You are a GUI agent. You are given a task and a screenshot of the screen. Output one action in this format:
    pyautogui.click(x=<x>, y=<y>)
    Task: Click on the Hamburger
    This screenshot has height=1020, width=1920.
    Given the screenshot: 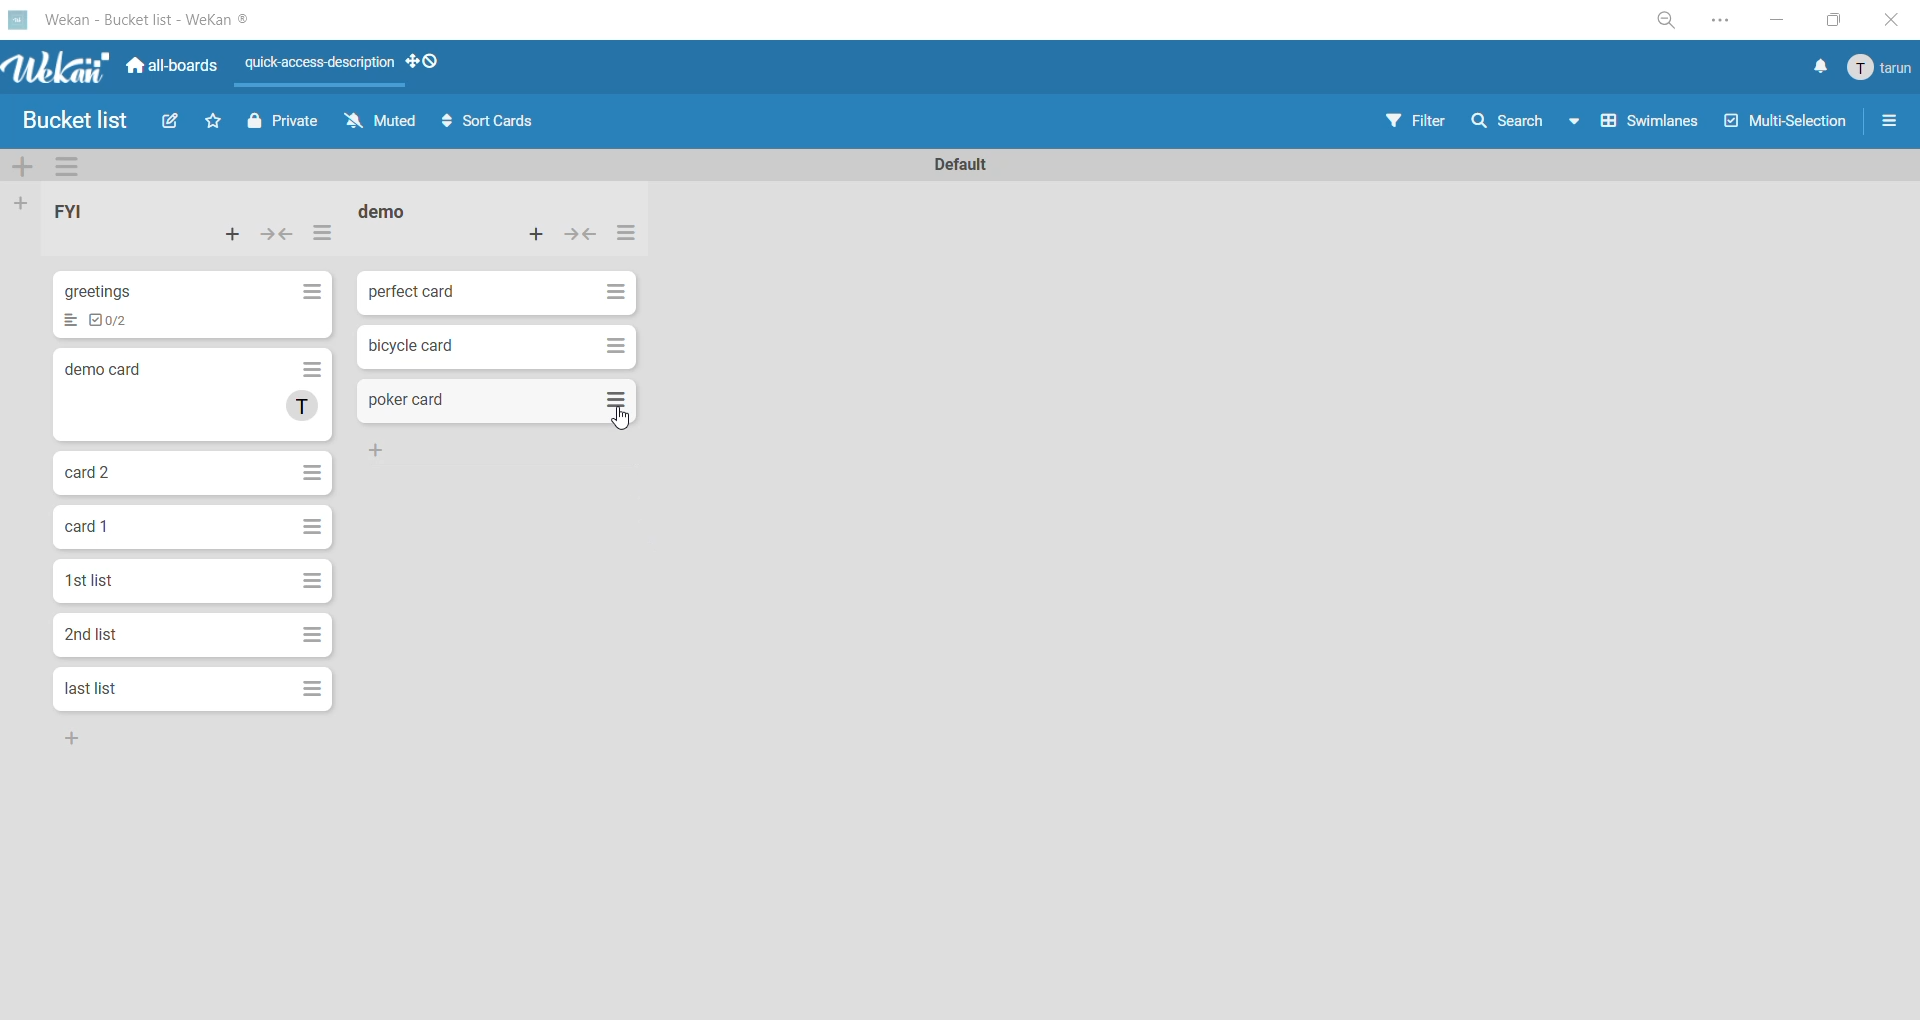 What is the action you would take?
    pyautogui.click(x=618, y=345)
    